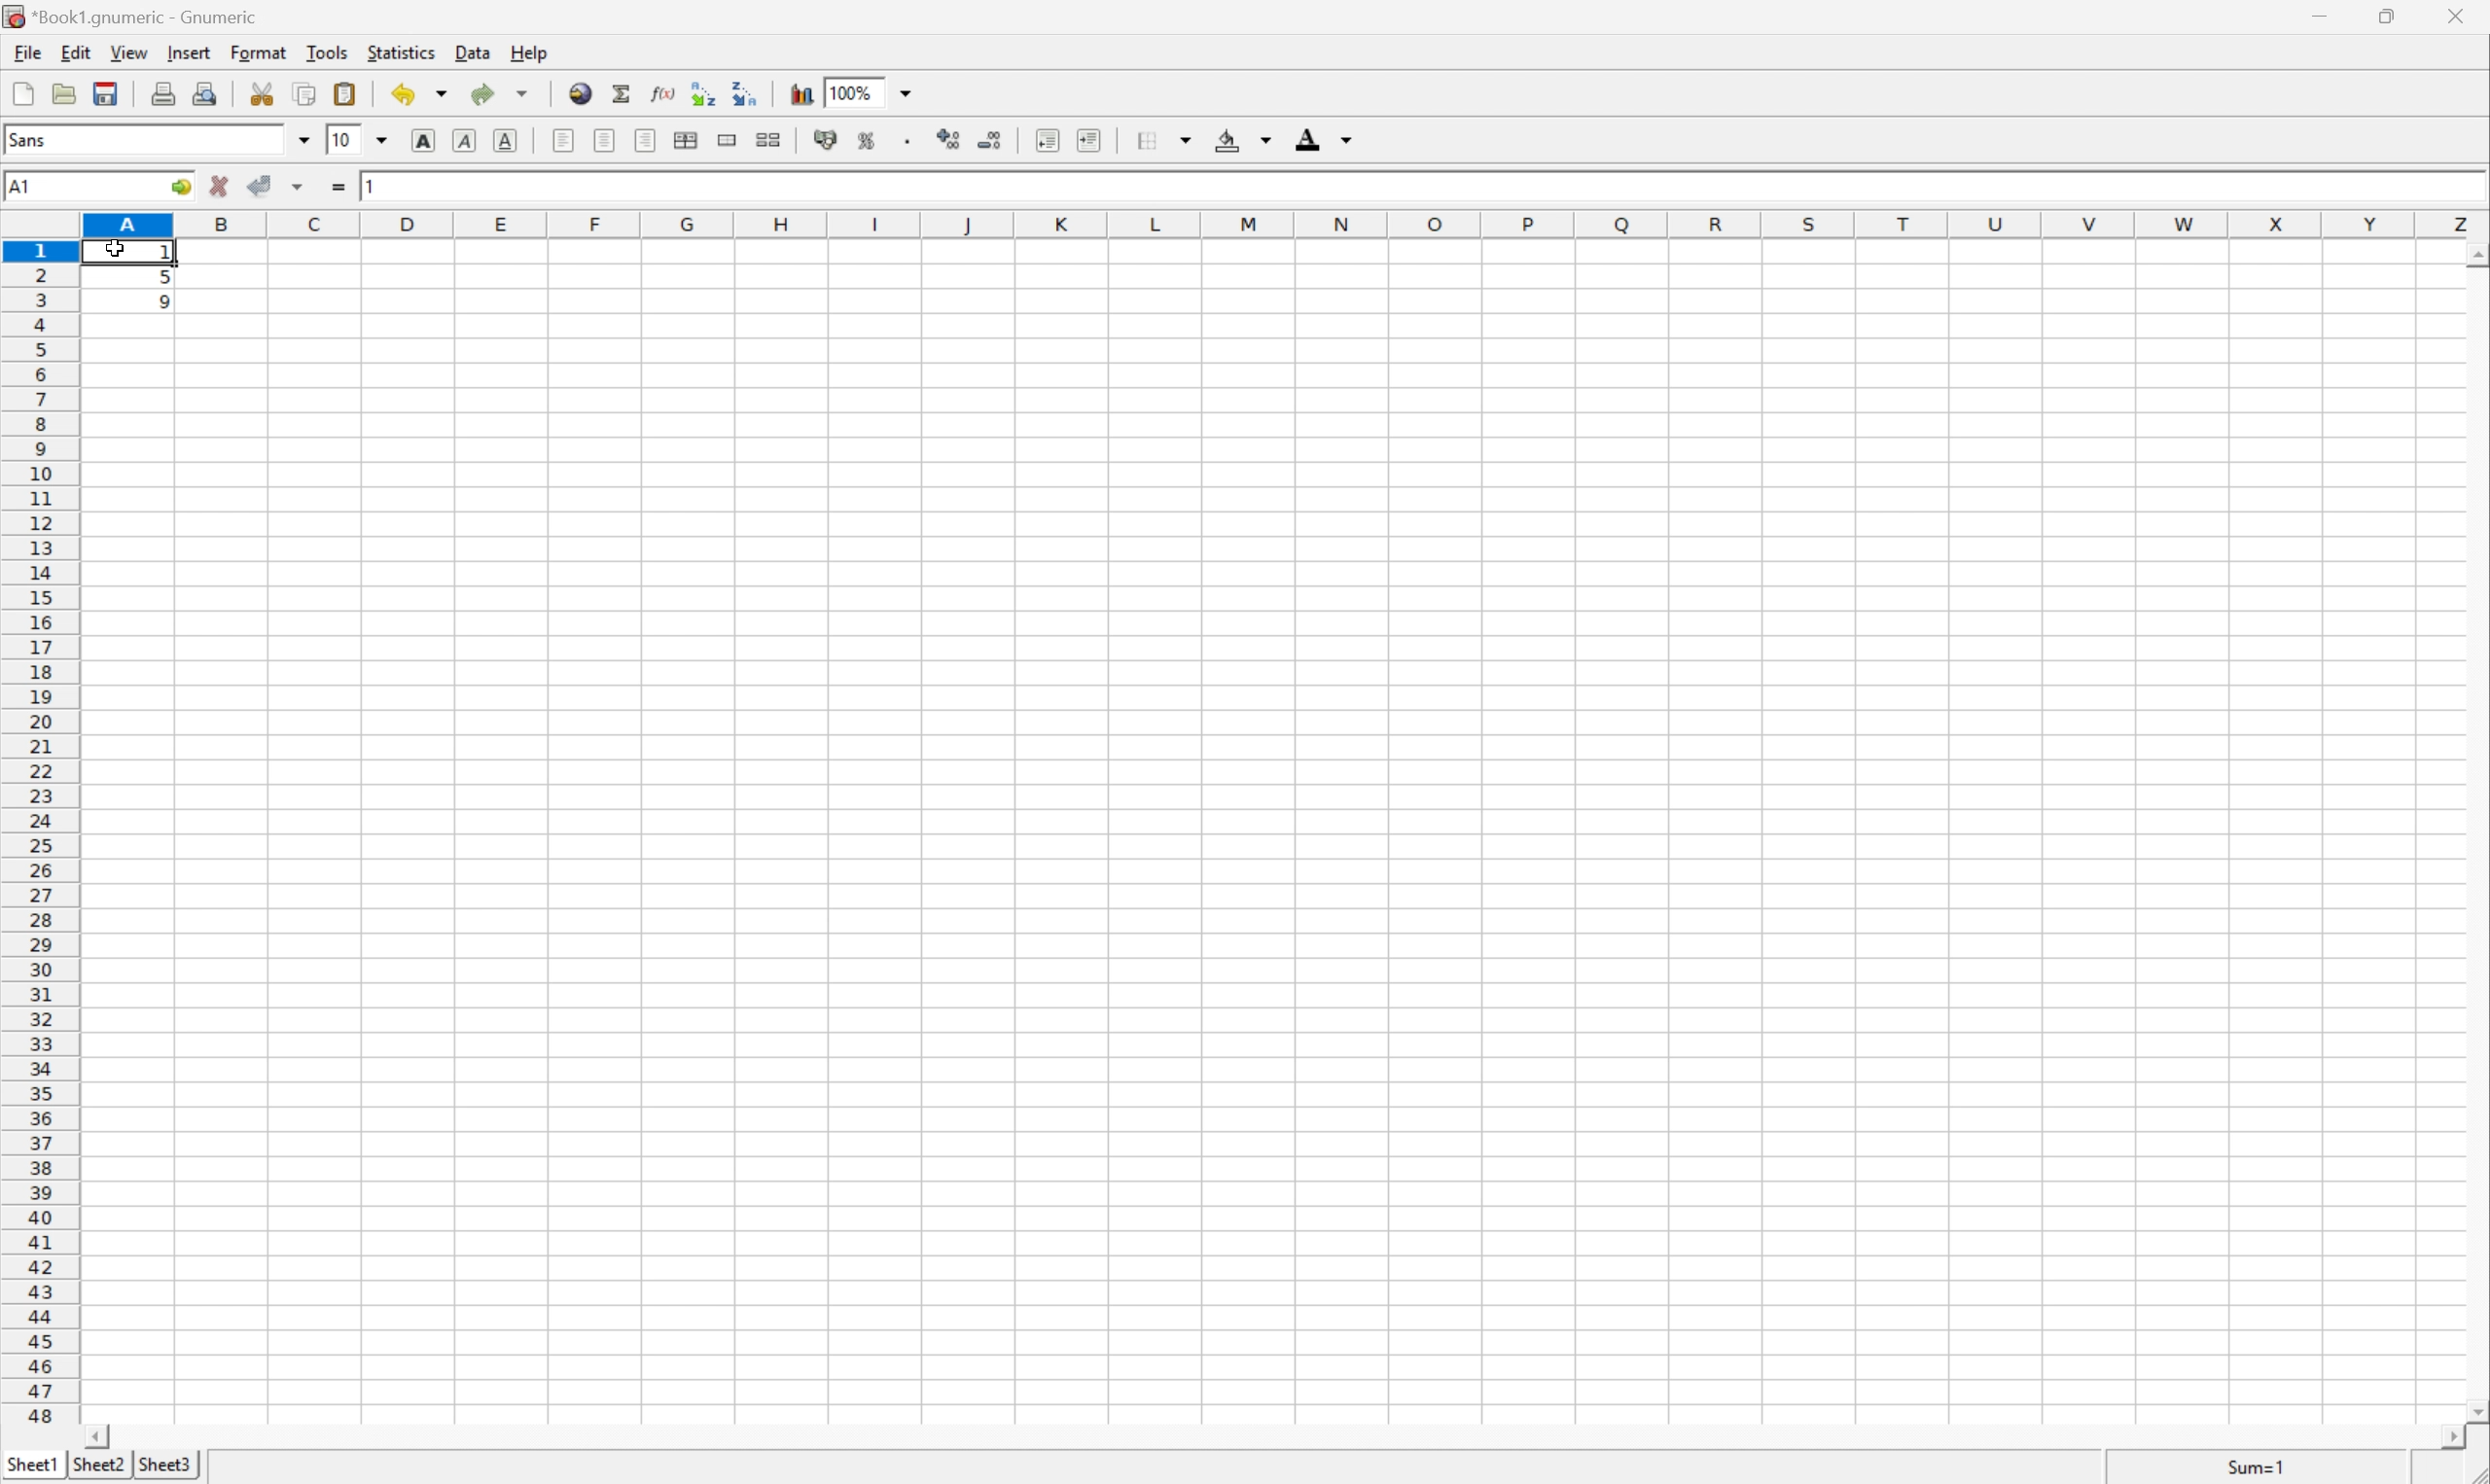  I want to click on close, so click(2467, 16).